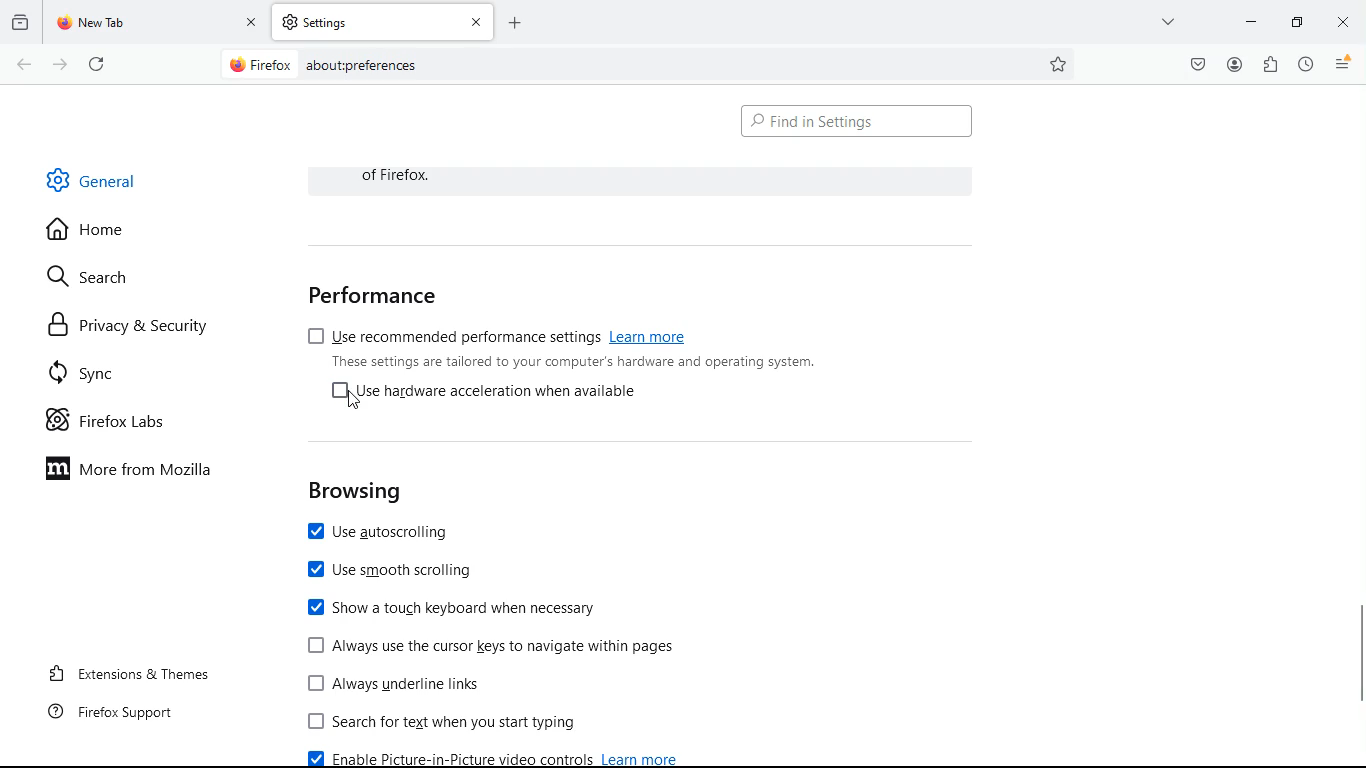 The height and width of the screenshot is (768, 1366). Describe the element at coordinates (393, 685) in the screenshot. I see `Always underline links` at that location.